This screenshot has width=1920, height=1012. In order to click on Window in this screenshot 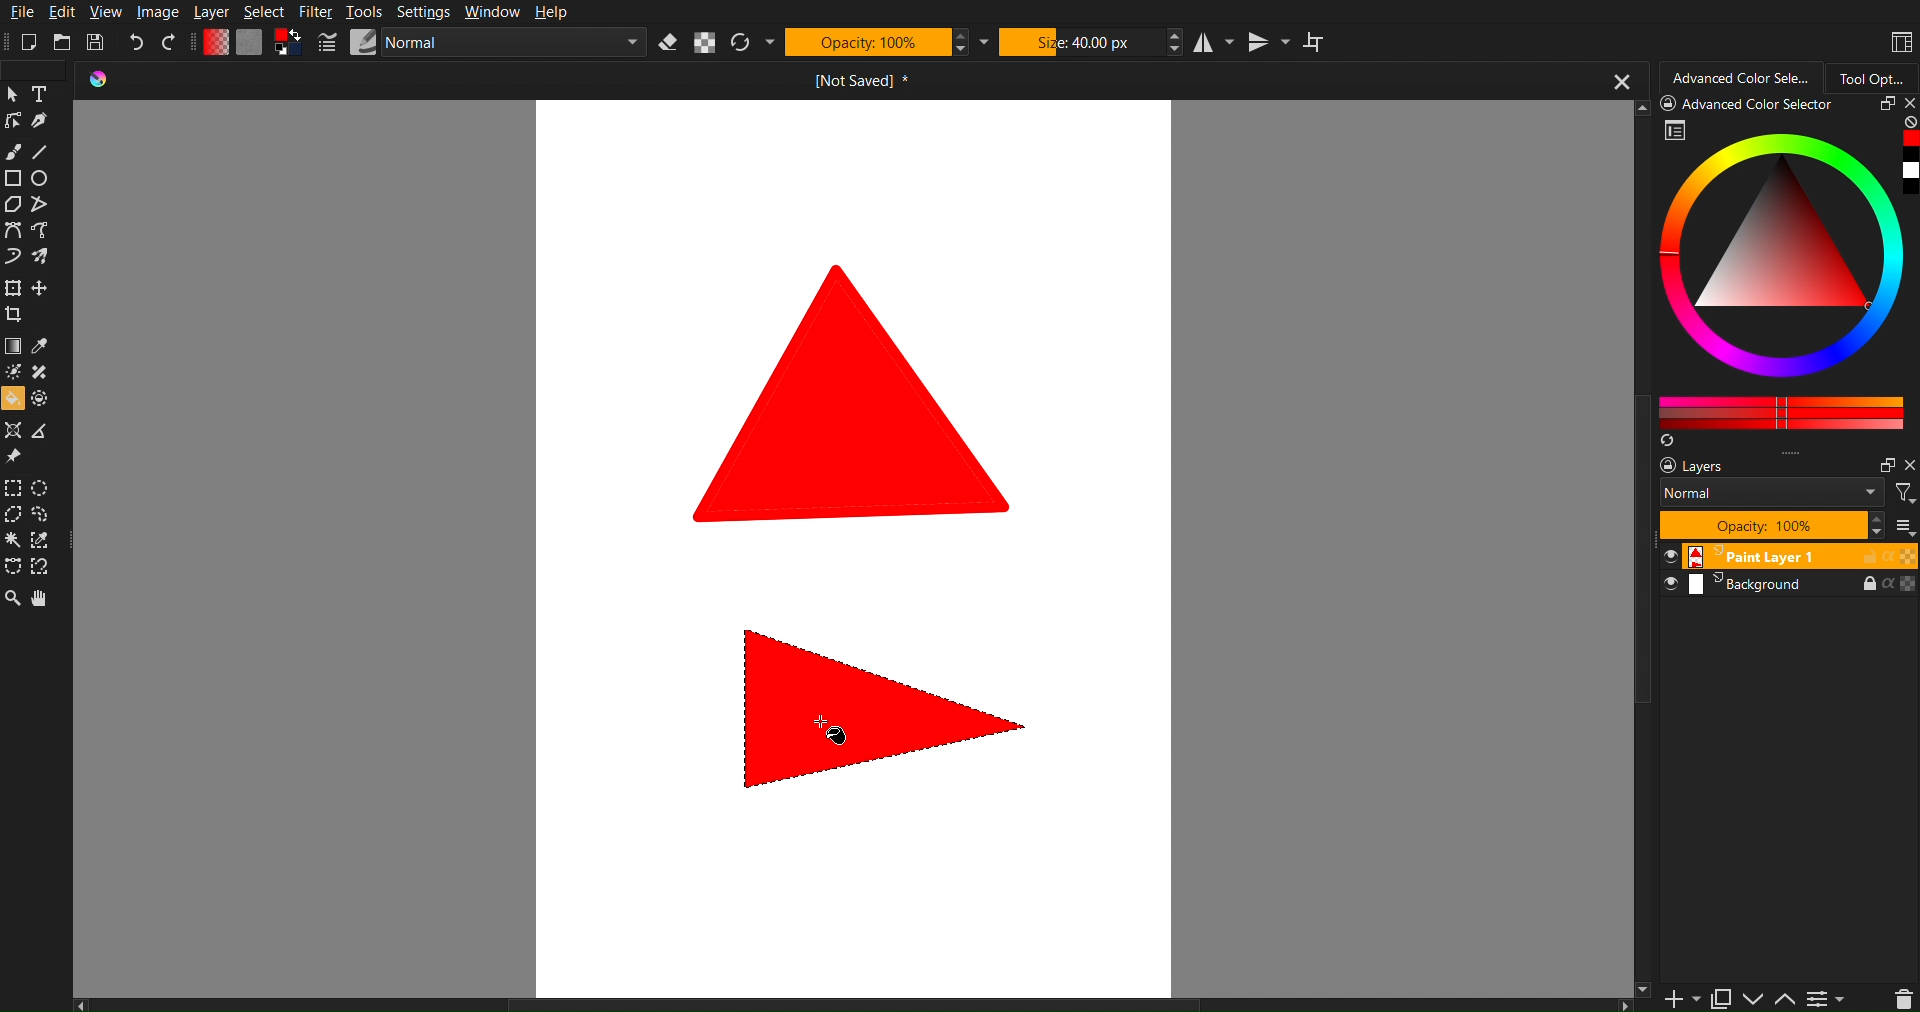, I will do `click(492, 14)`.